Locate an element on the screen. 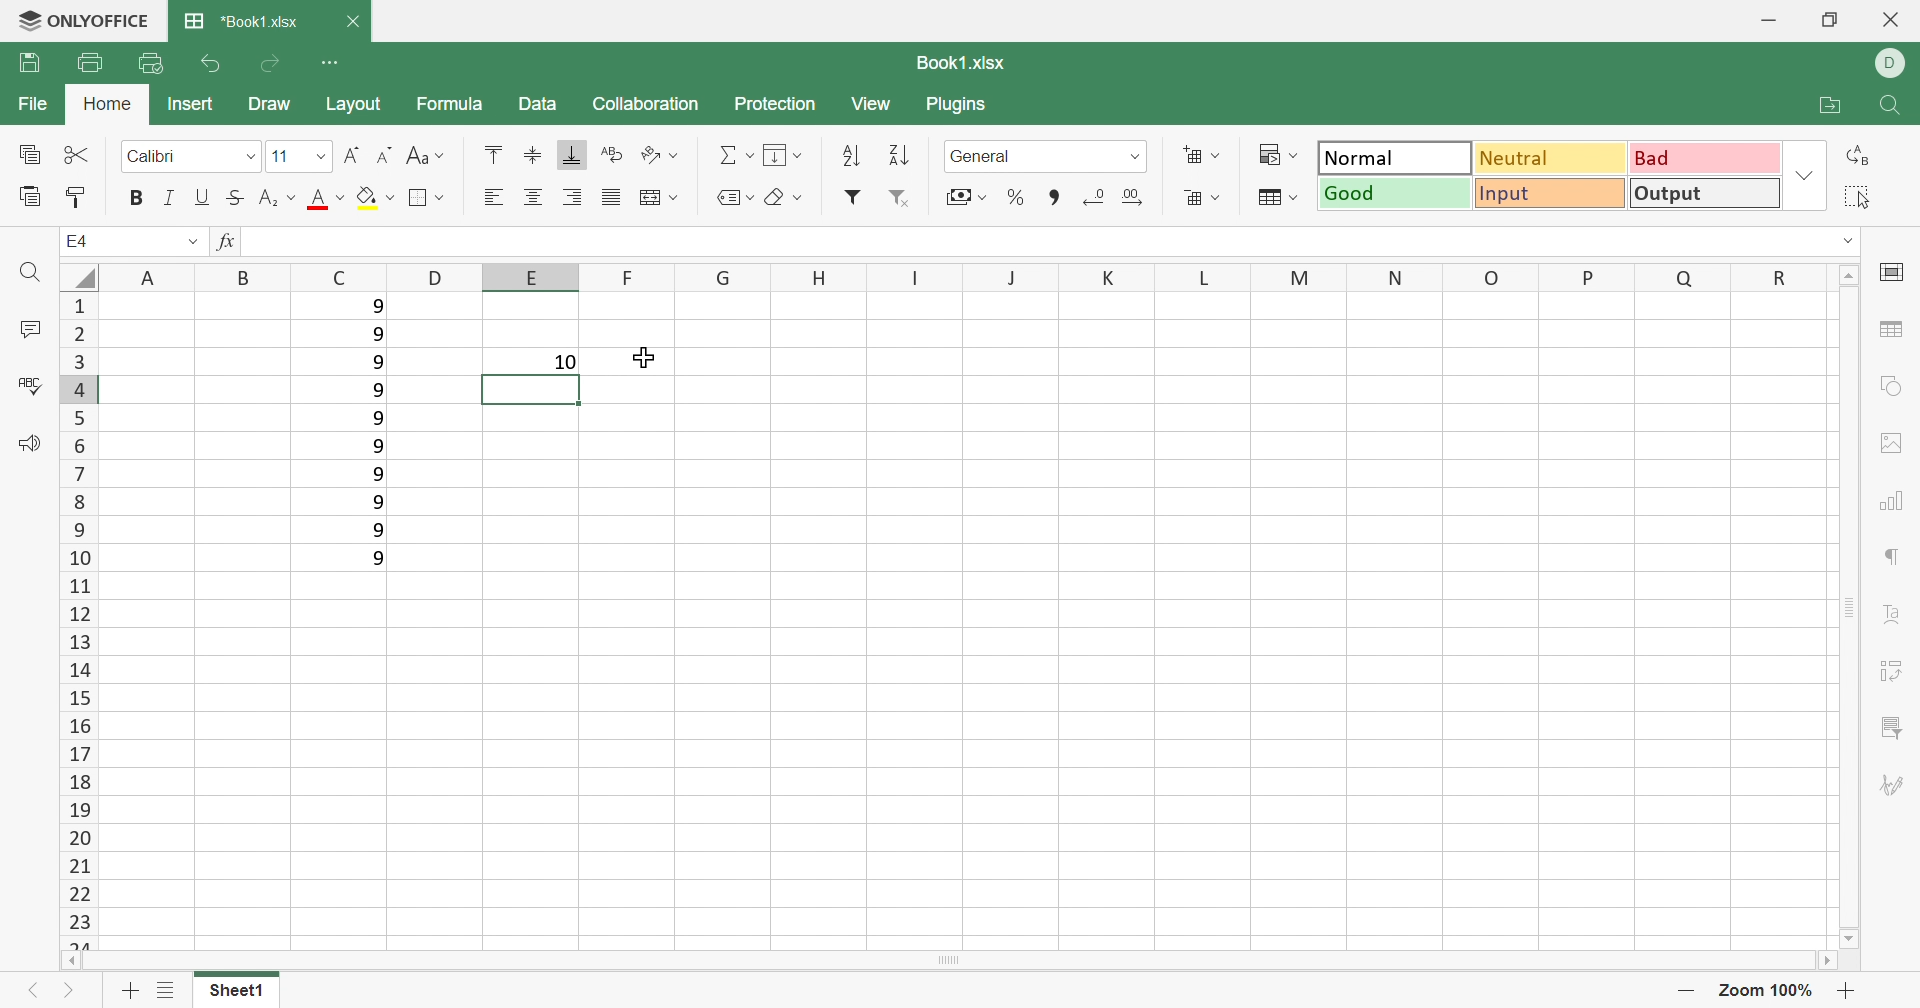 This screenshot has height=1008, width=1920. List of Sheets is located at coordinates (166, 991).